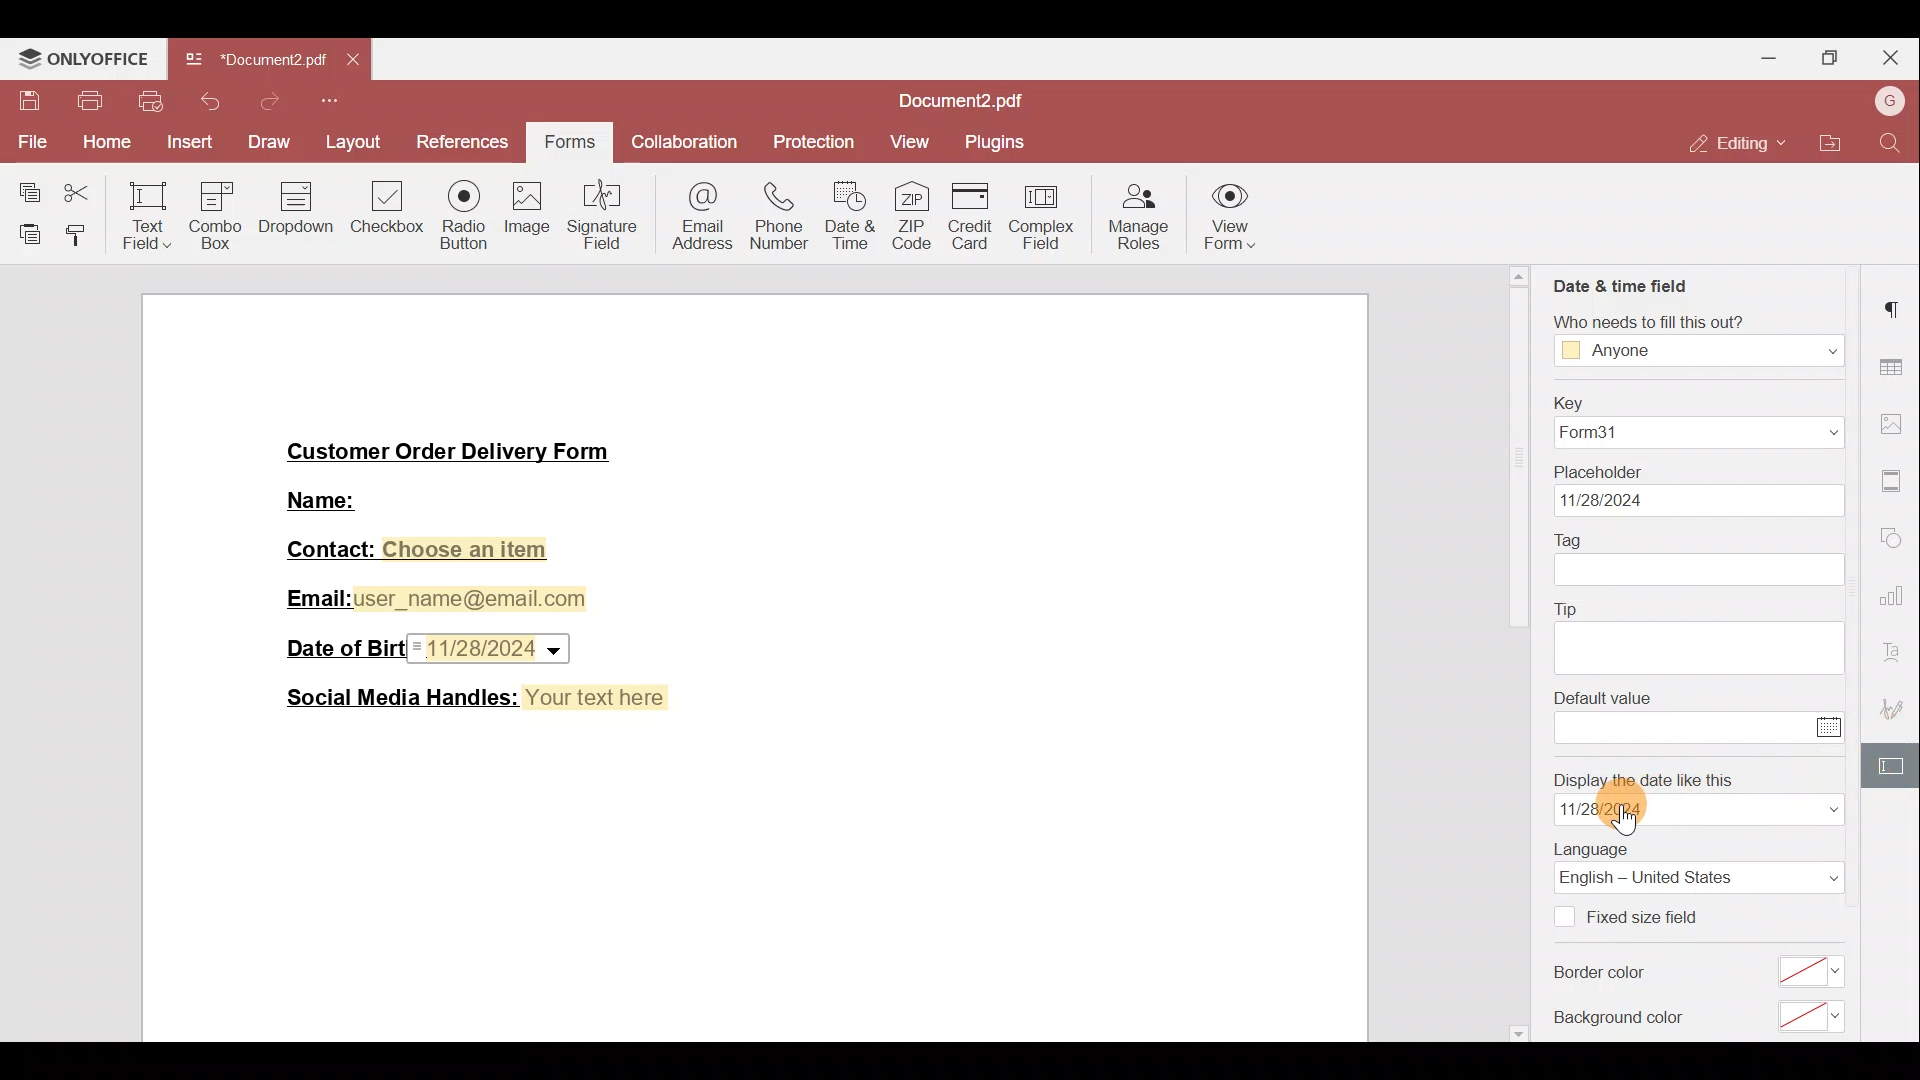  Describe the element at coordinates (350, 61) in the screenshot. I see `Close tab` at that location.